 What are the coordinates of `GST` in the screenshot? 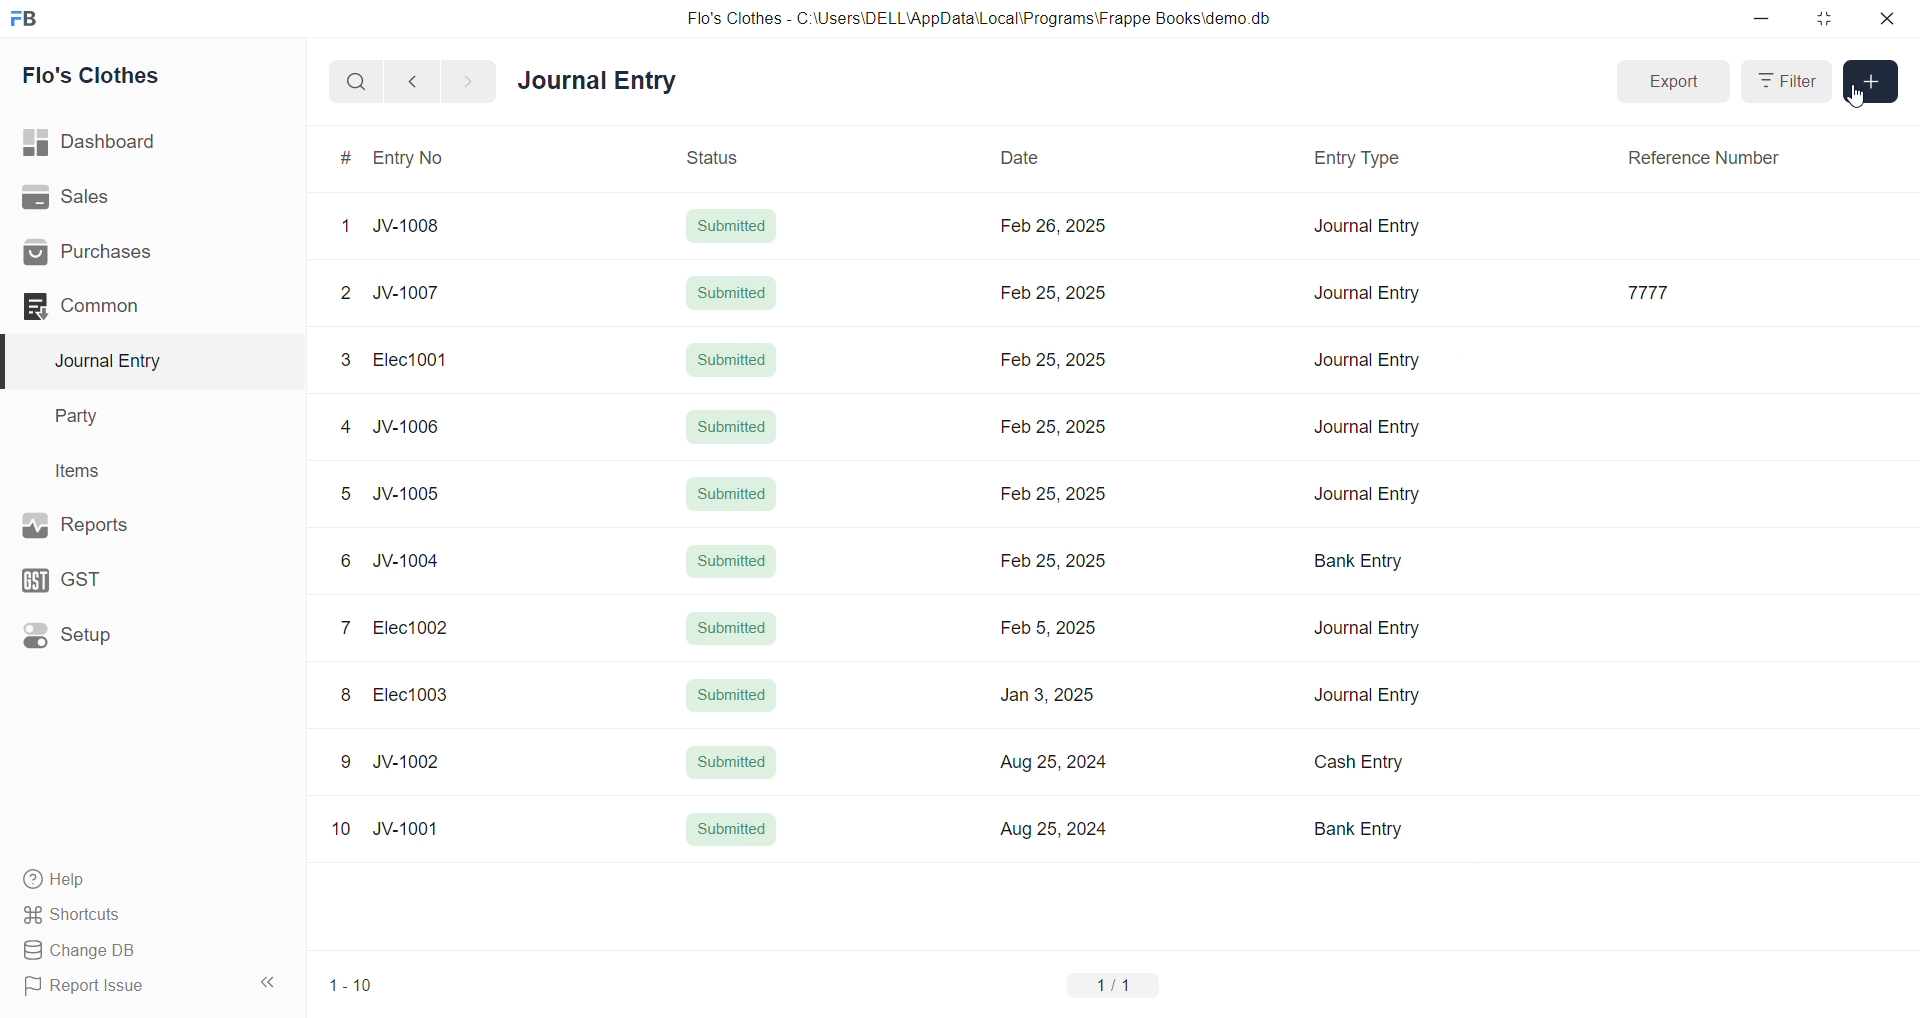 It's located at (109, 580).